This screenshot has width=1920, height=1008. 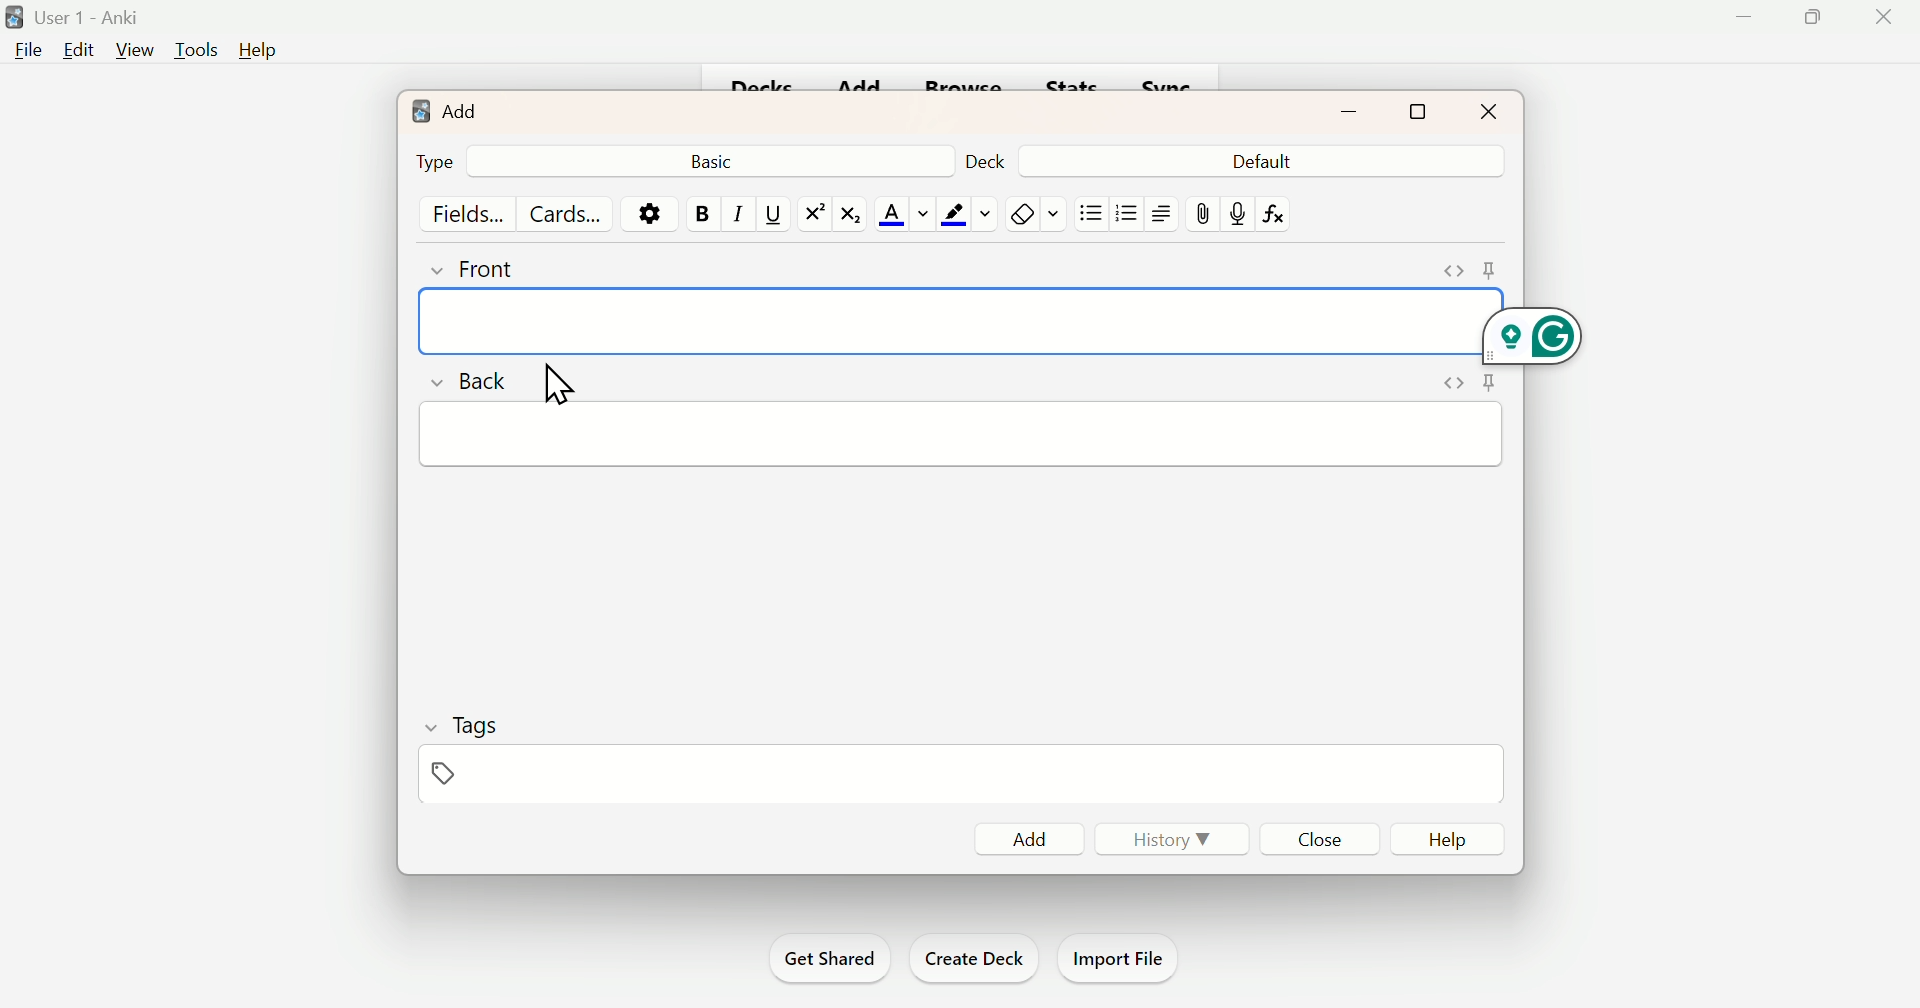 What do you see at coordinates (737, 212) in the screenshot?
I see `Italiac` at bounding box center [737, 212].